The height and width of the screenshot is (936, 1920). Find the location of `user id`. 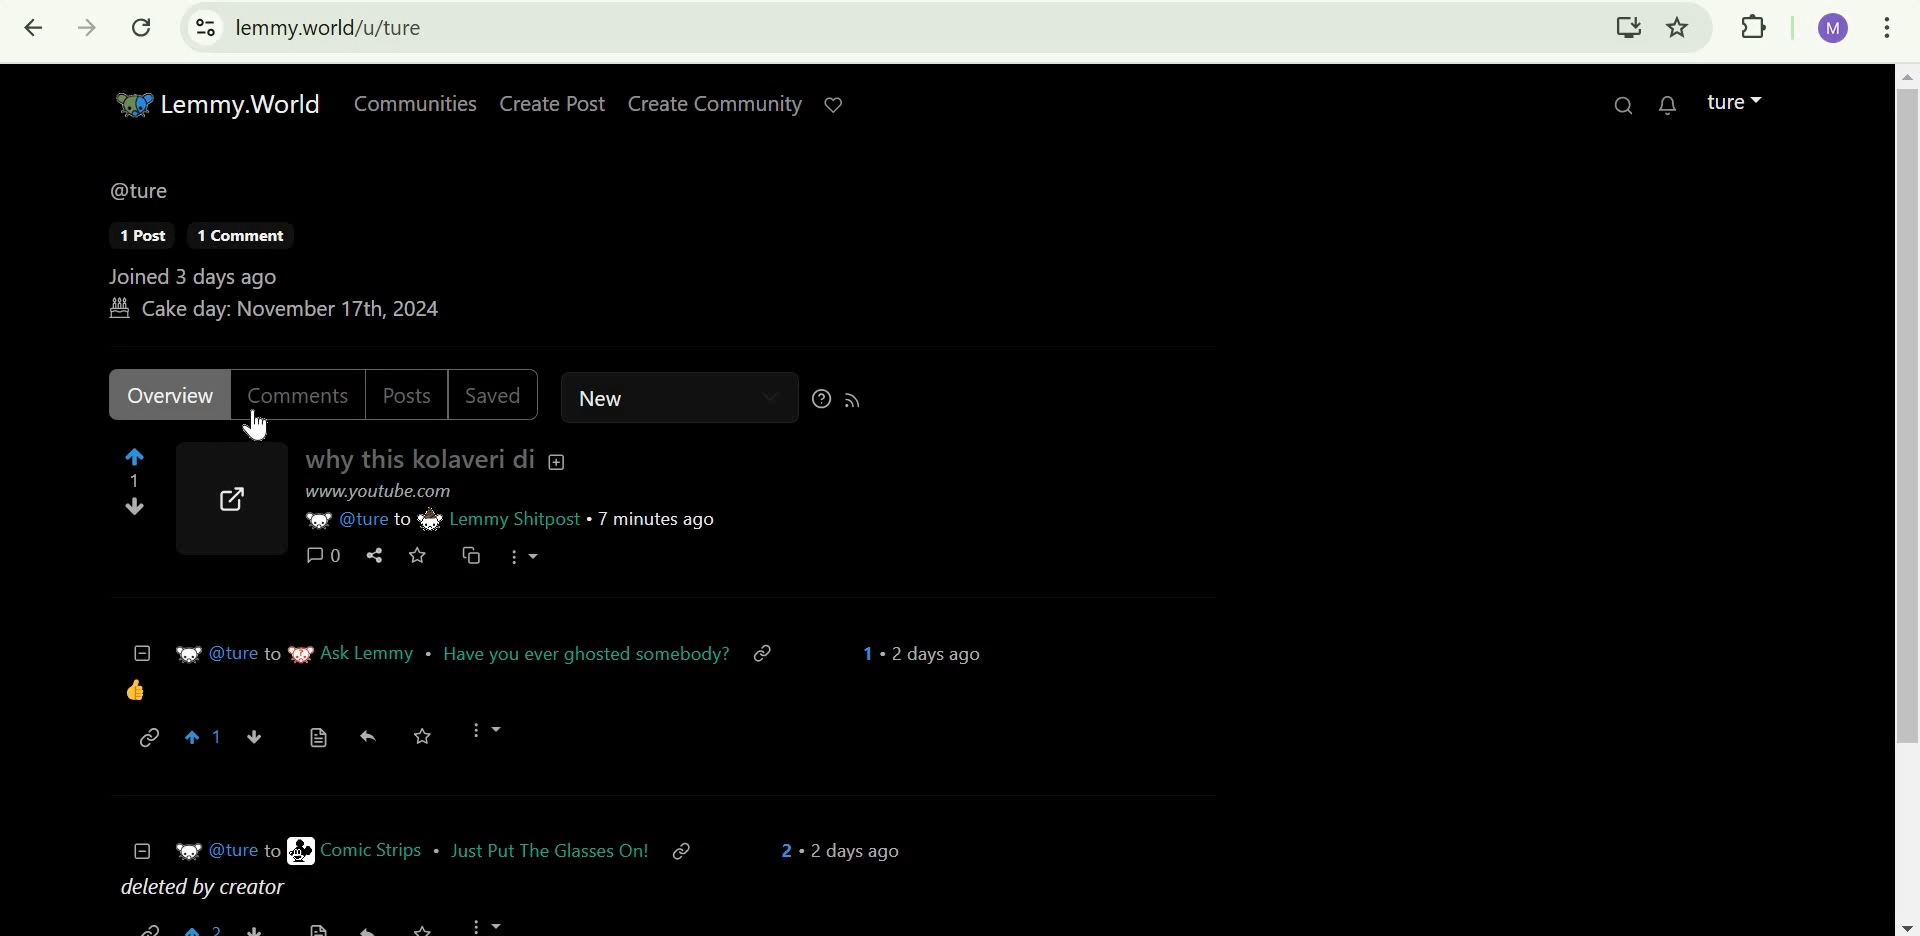

user id is located at coordinates (230, 655).